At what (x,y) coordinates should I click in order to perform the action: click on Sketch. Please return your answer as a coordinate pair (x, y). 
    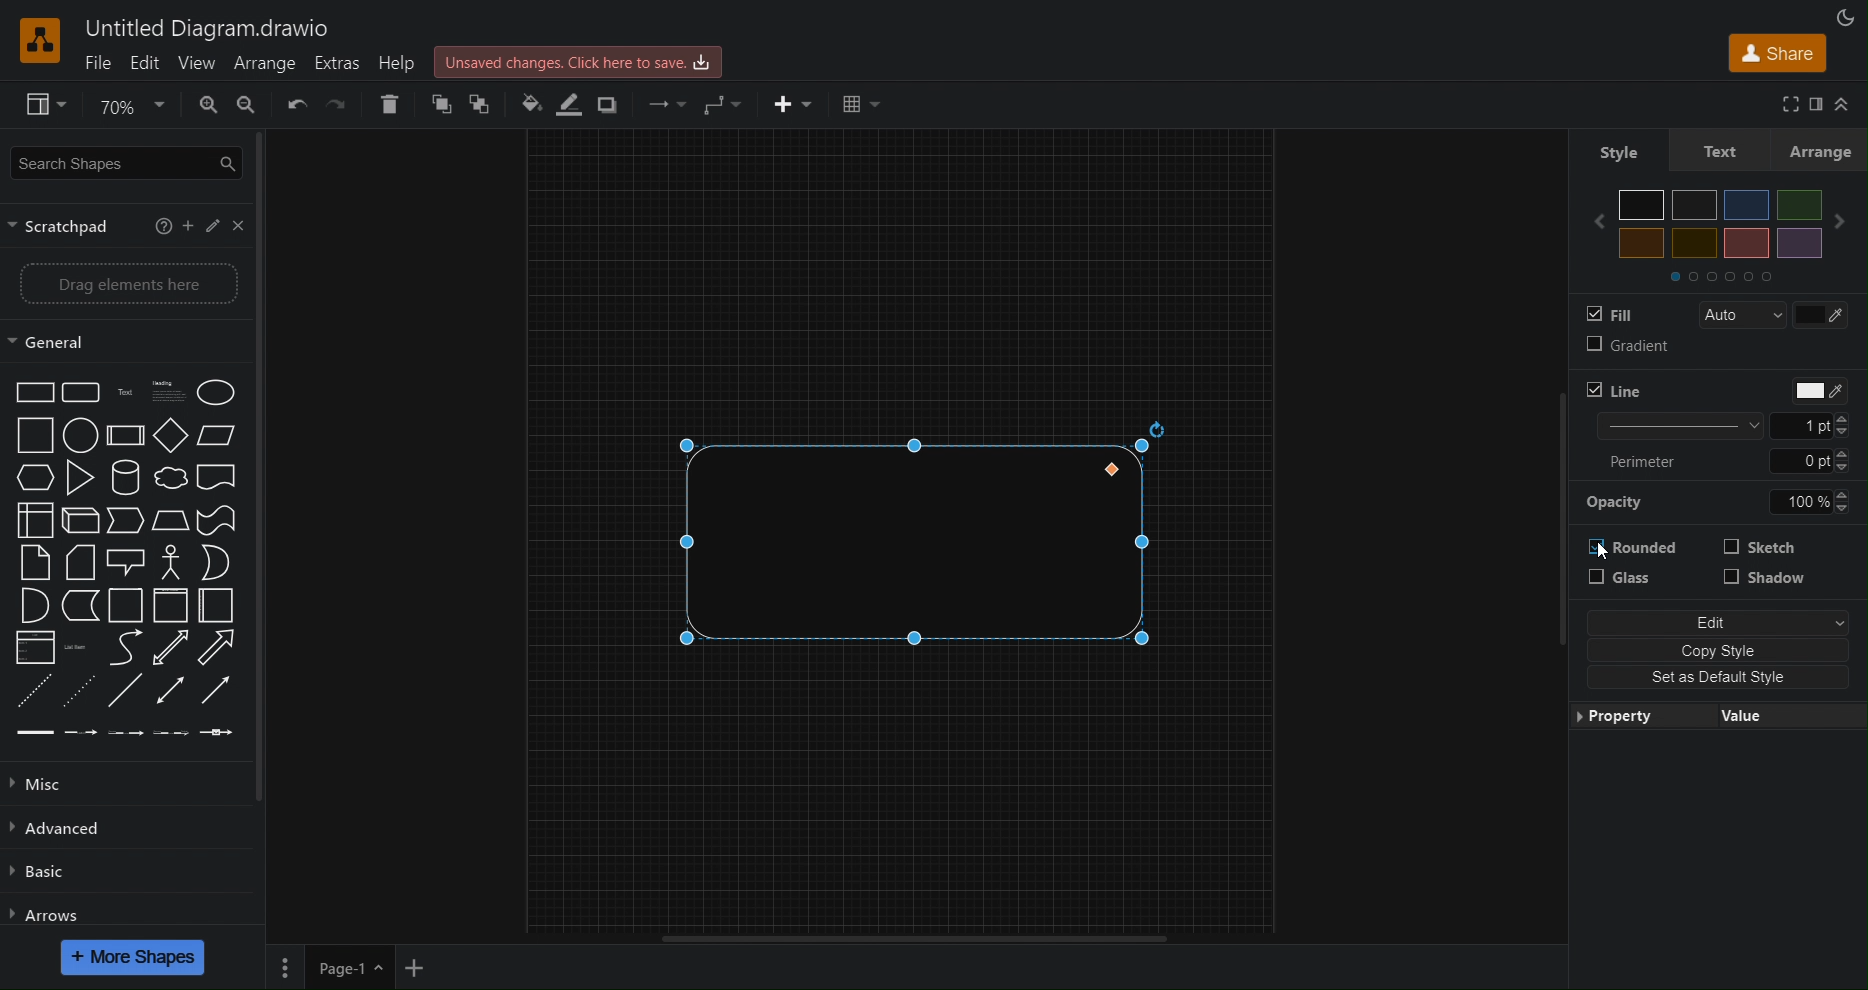
    Looking at the image, I should click on (1765, 549).